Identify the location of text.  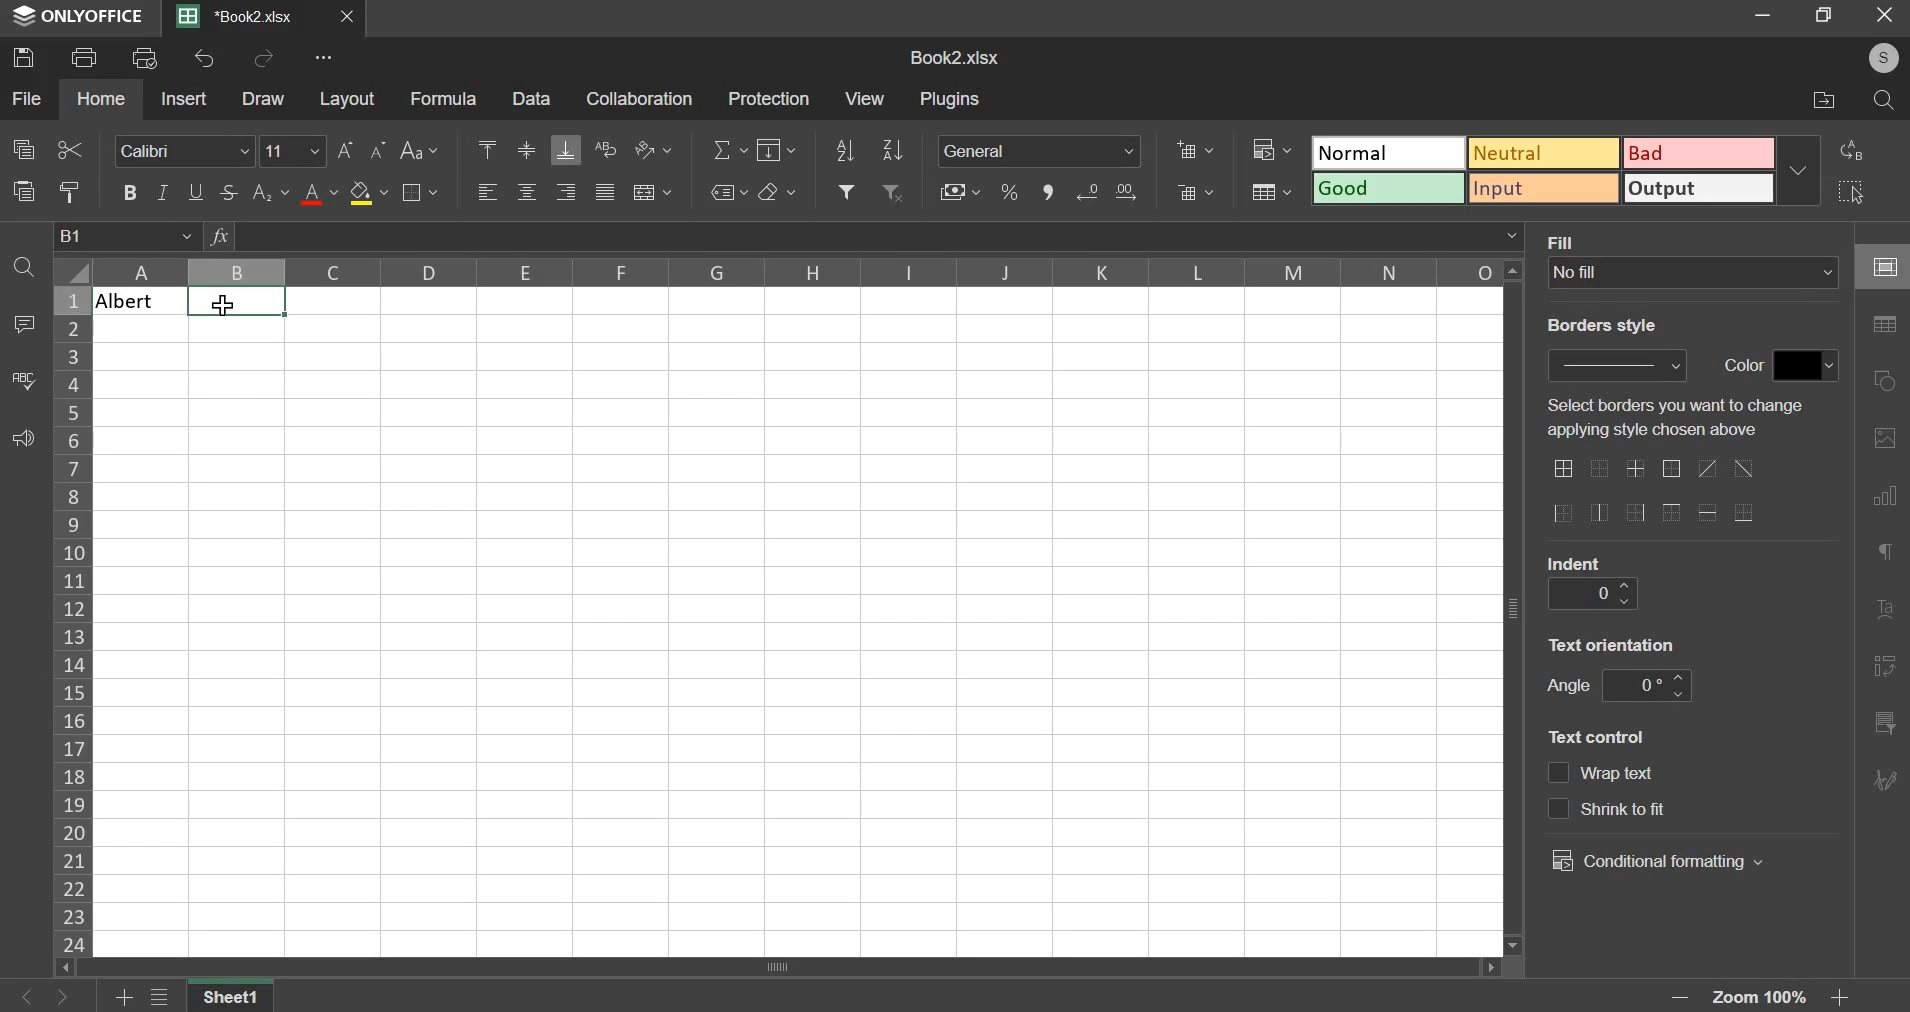
(1607, 806).